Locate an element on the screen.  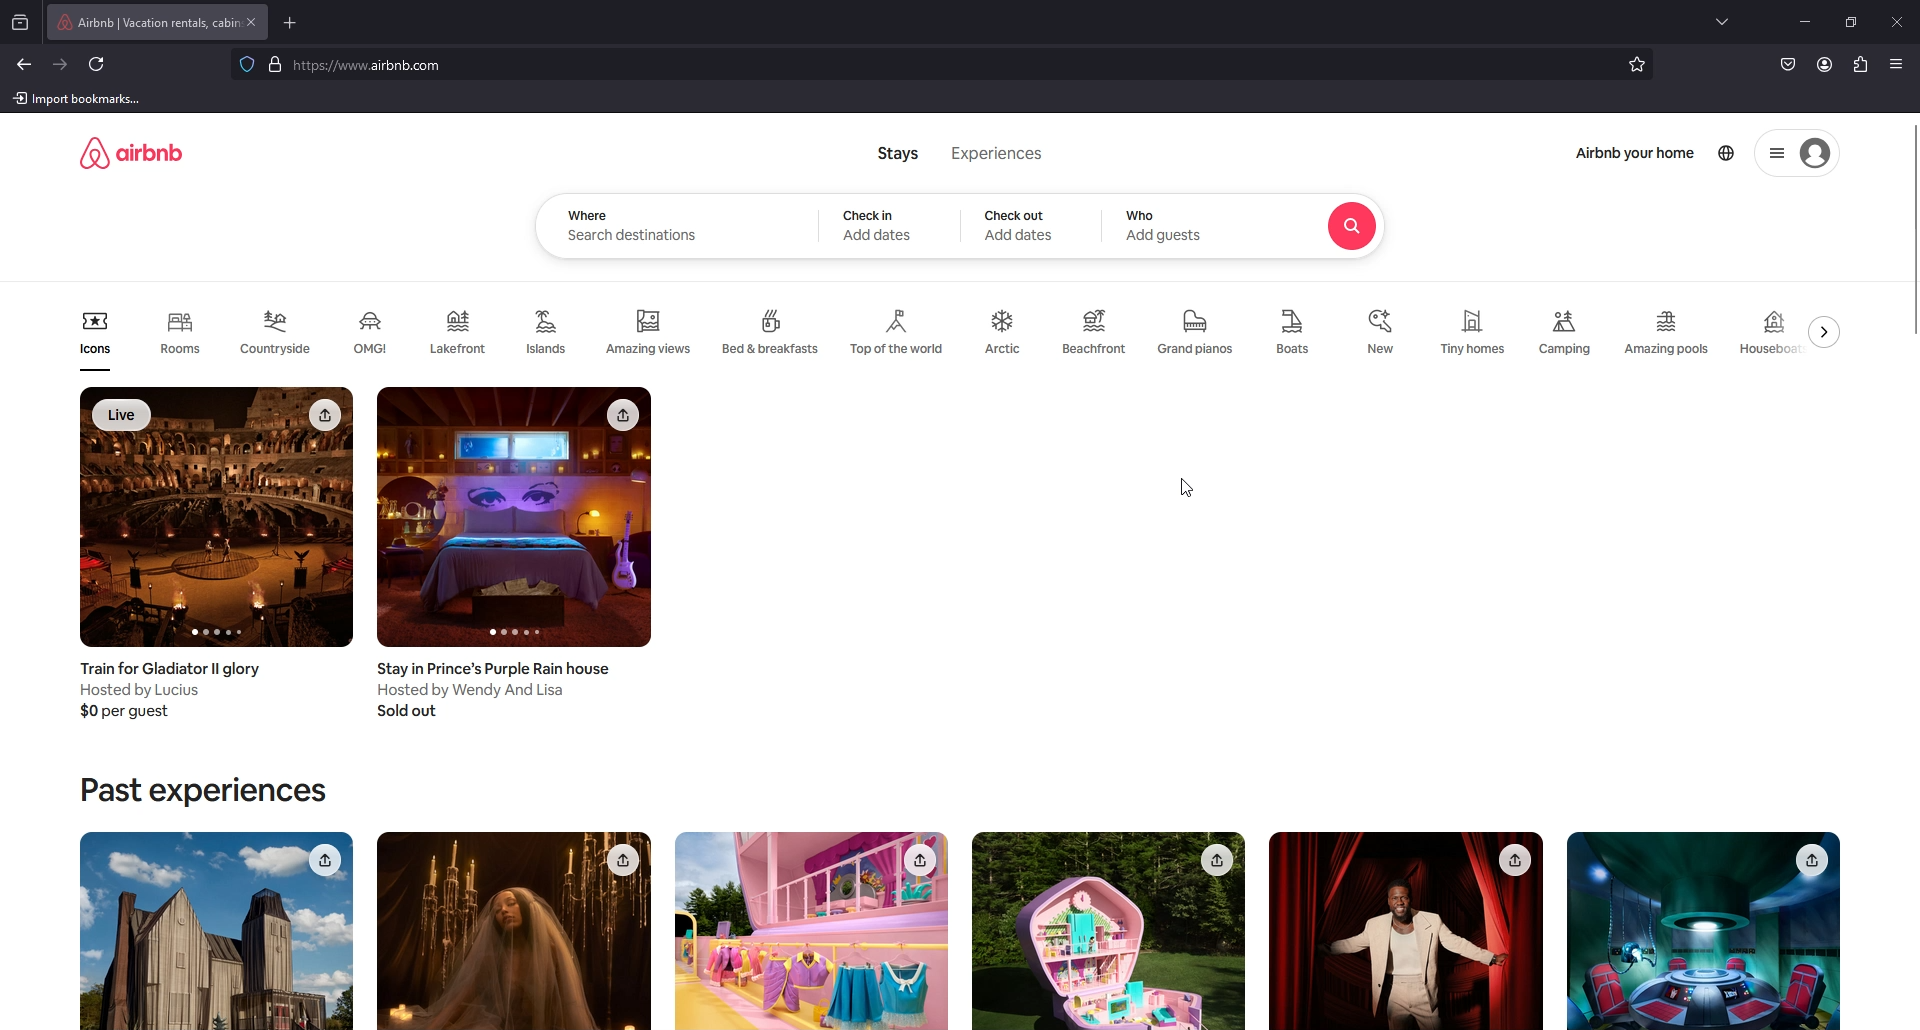
image is located at coordinates (218, 518).